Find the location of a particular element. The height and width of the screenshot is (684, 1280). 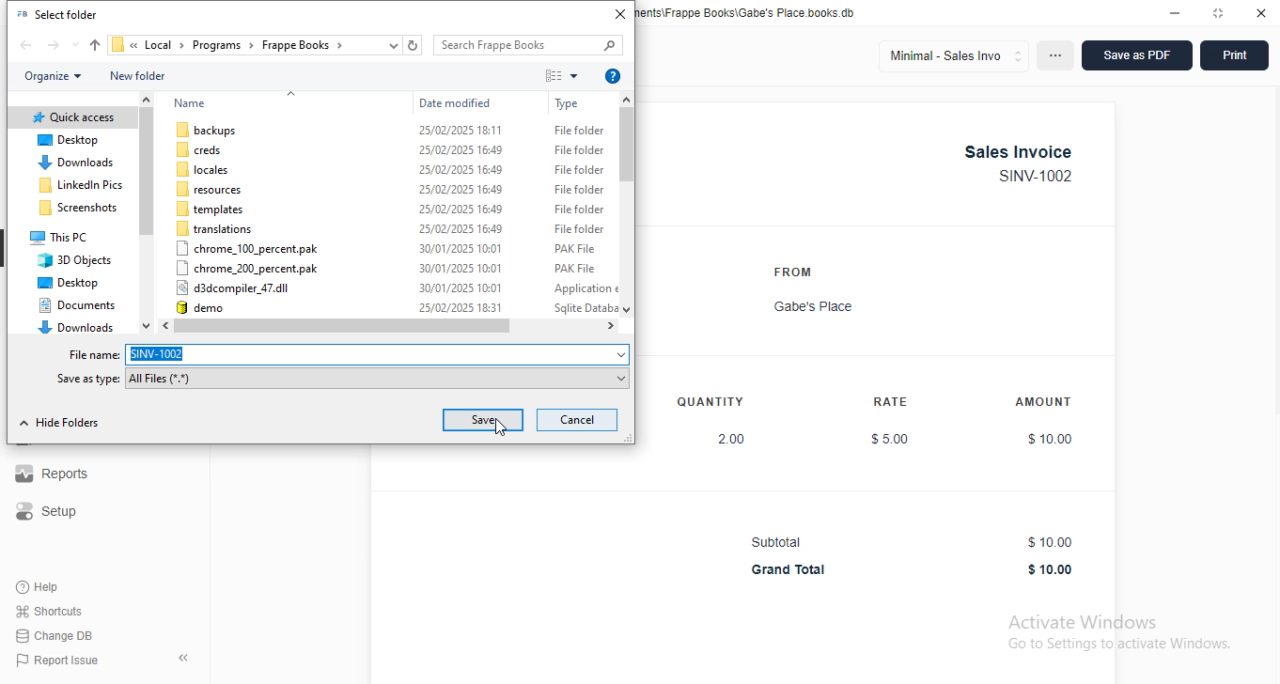

search frappe books is located at coordinates (527, 44).